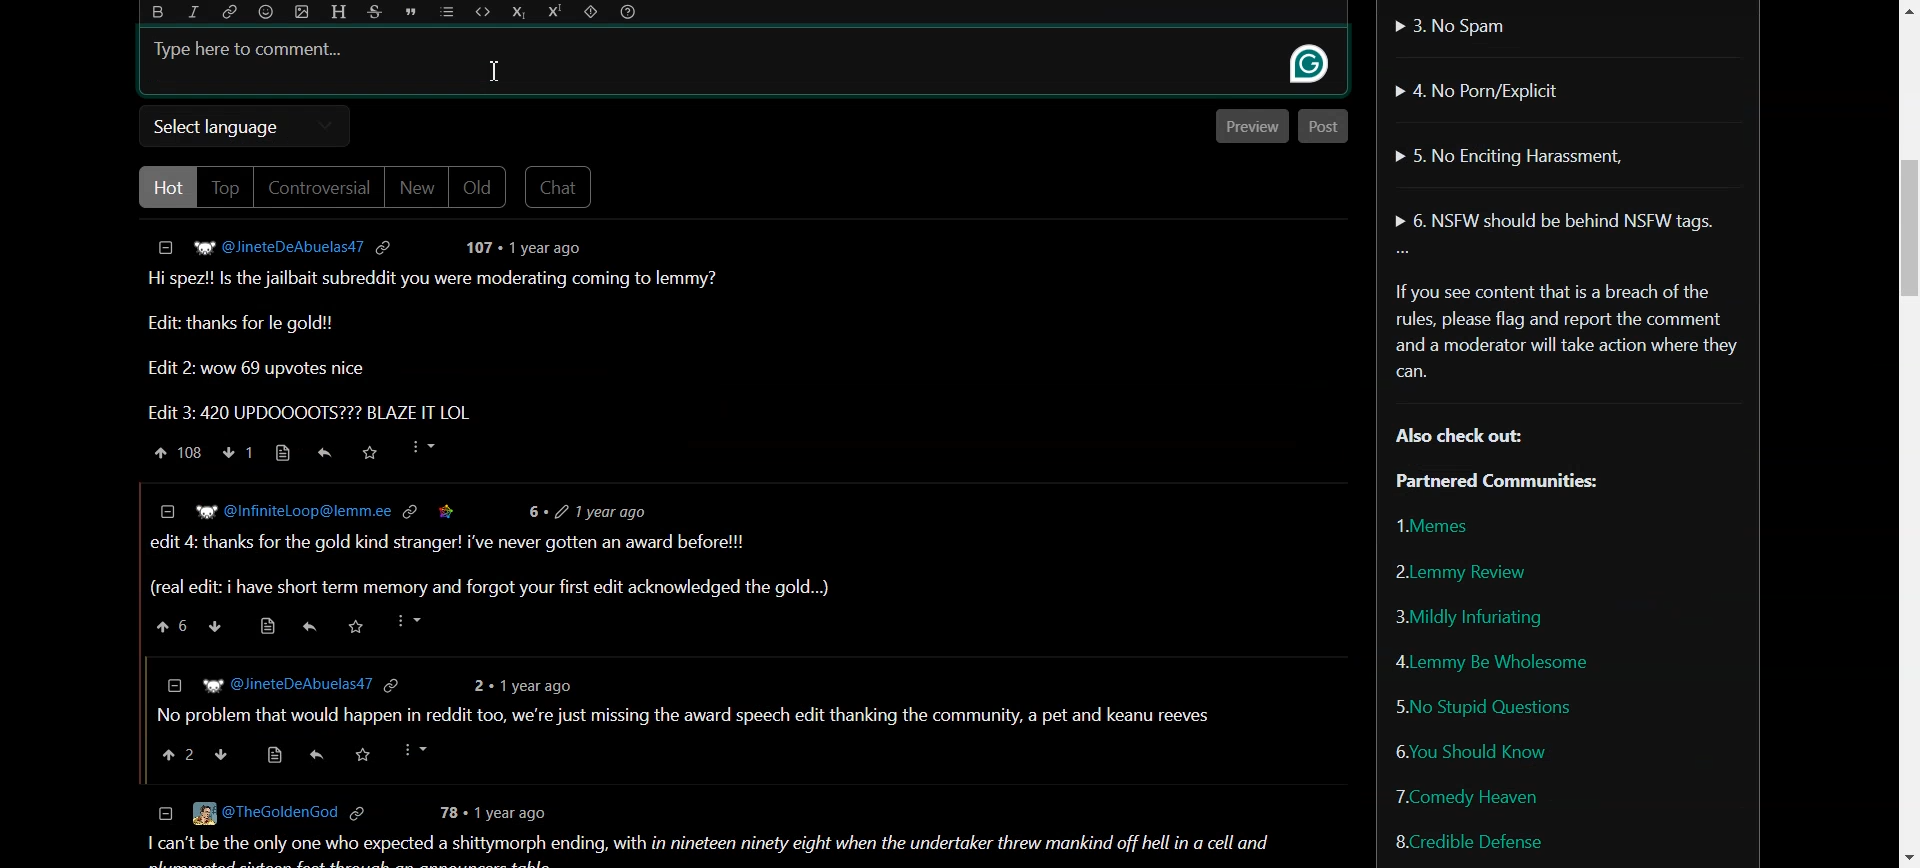 The image size is (1920, 868). I want to click on upvote, so click(178, 754).